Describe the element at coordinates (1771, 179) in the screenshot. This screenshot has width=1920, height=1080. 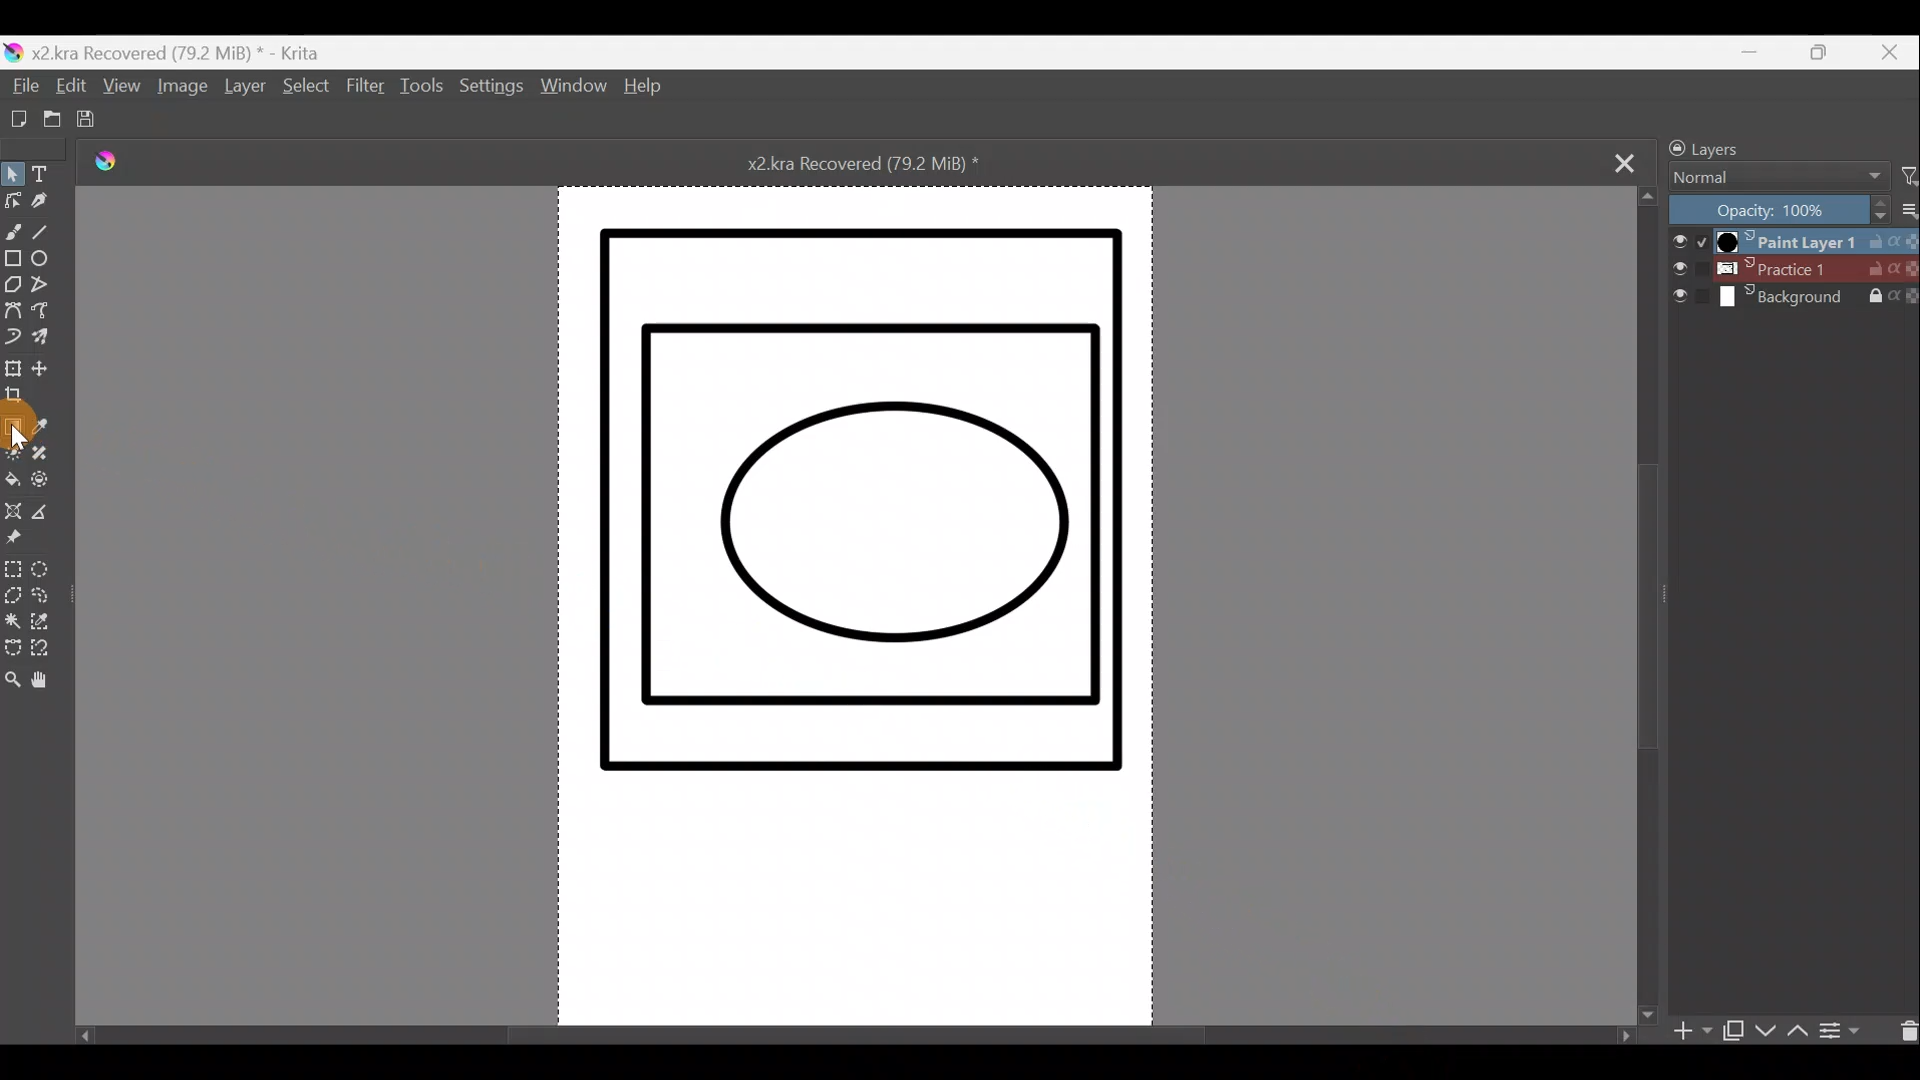
I see `Blending mode` at that location.